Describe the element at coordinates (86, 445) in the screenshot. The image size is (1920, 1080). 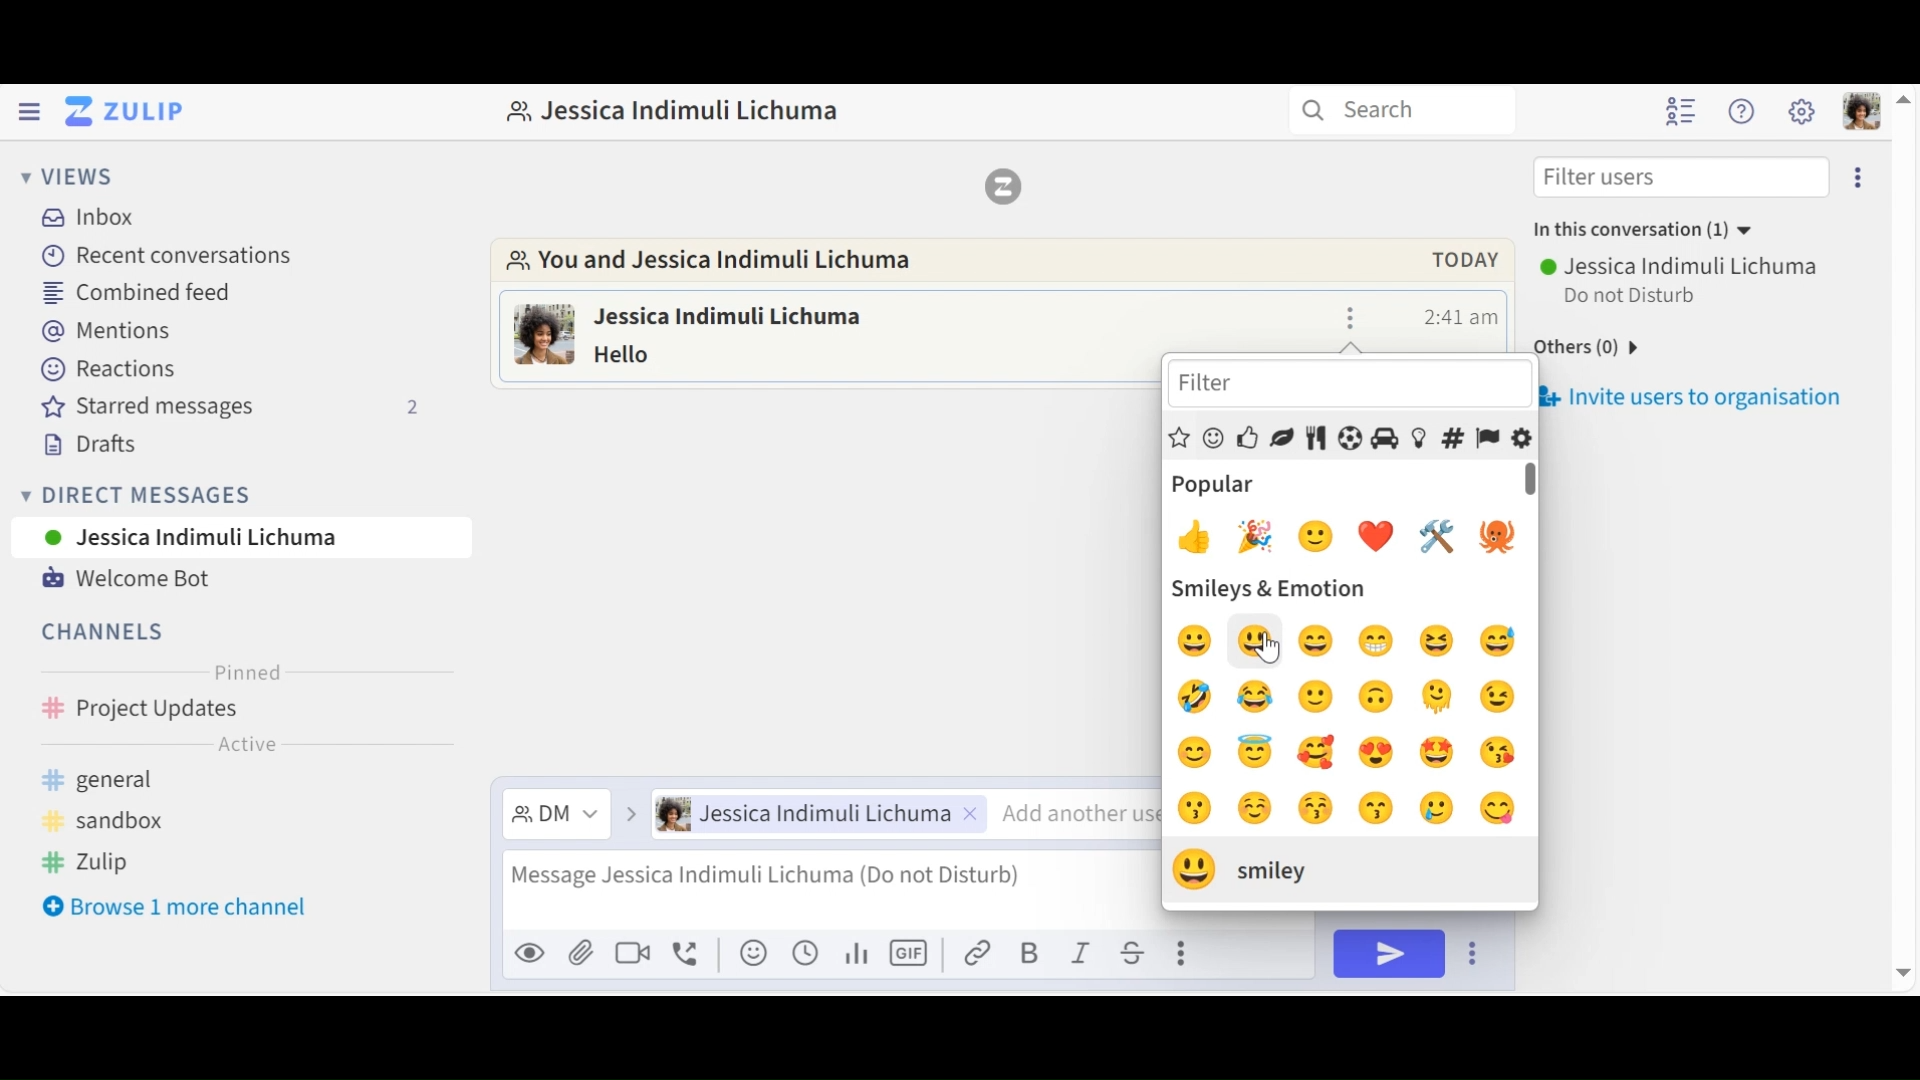
I see `Drafts` at that location.